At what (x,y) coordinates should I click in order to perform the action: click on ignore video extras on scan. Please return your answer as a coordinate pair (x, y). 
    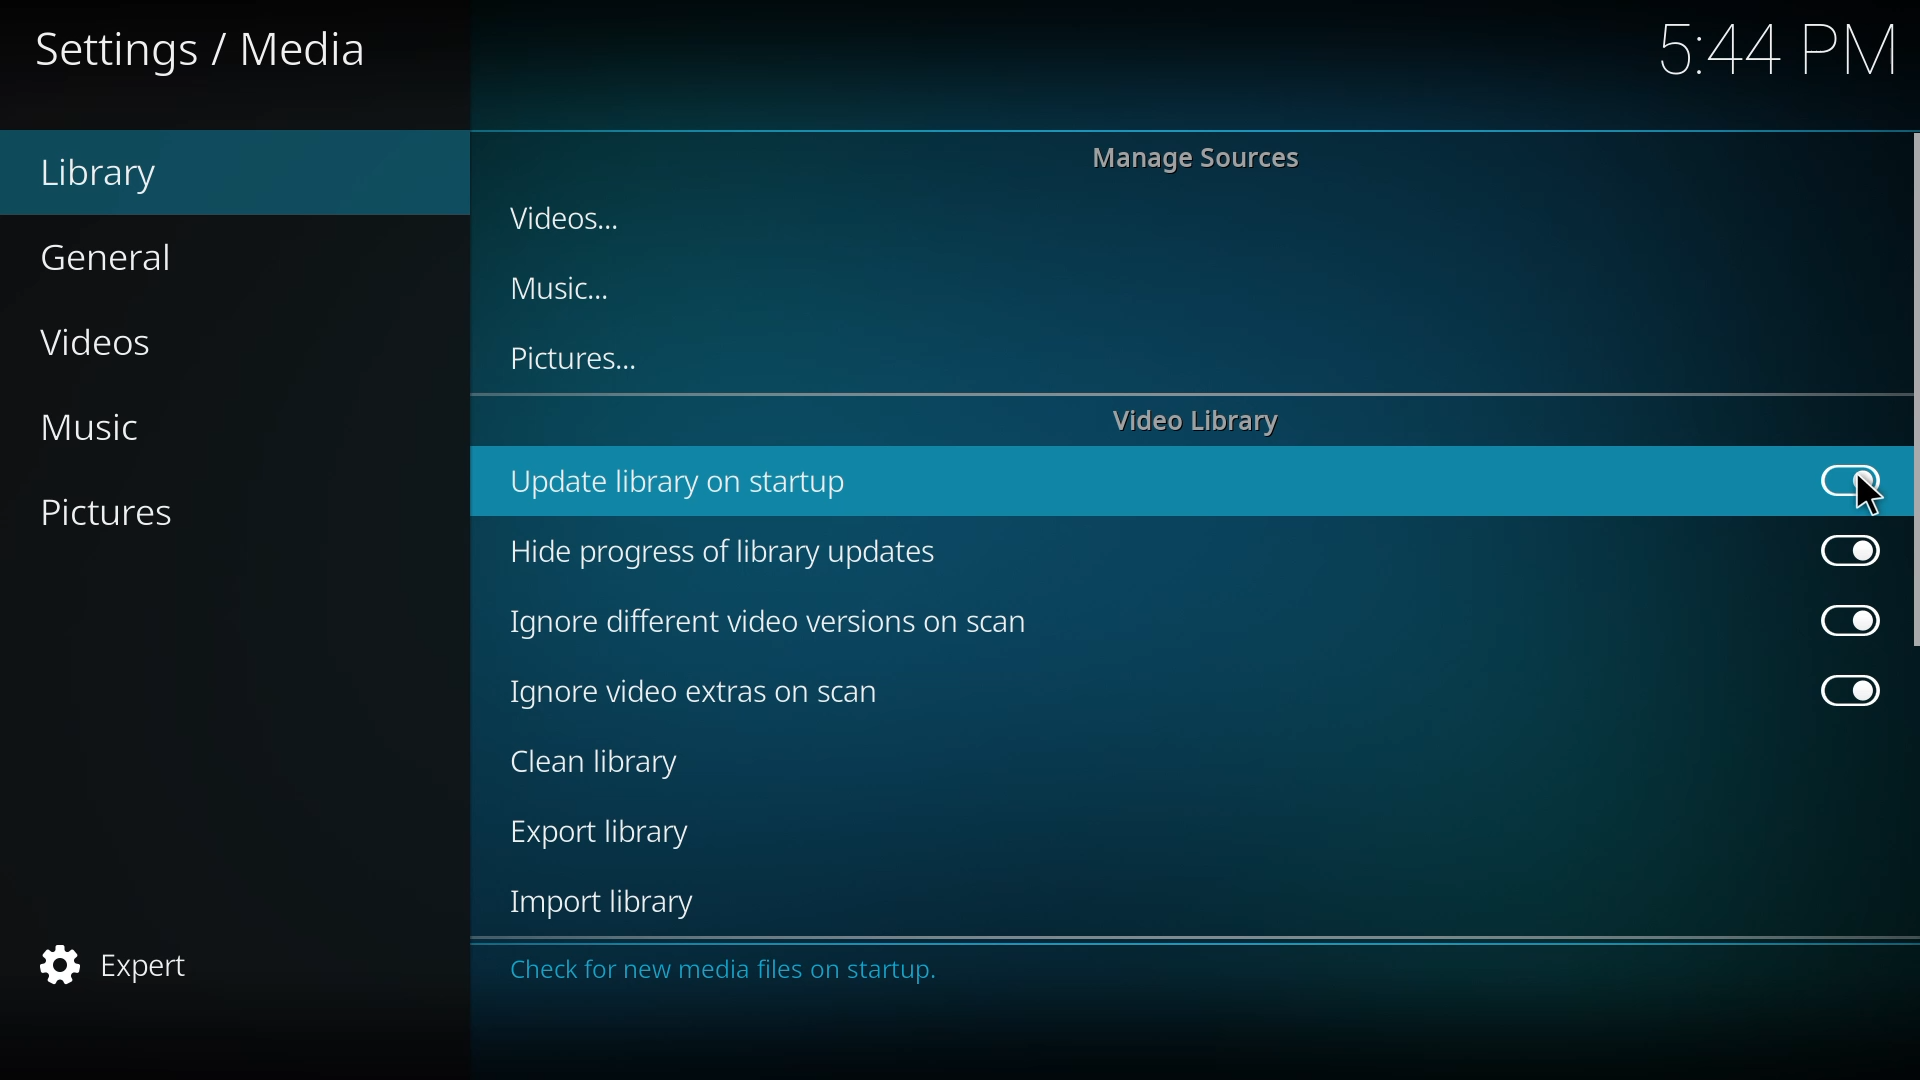
    Looking at the image, I should click on (698, 694).